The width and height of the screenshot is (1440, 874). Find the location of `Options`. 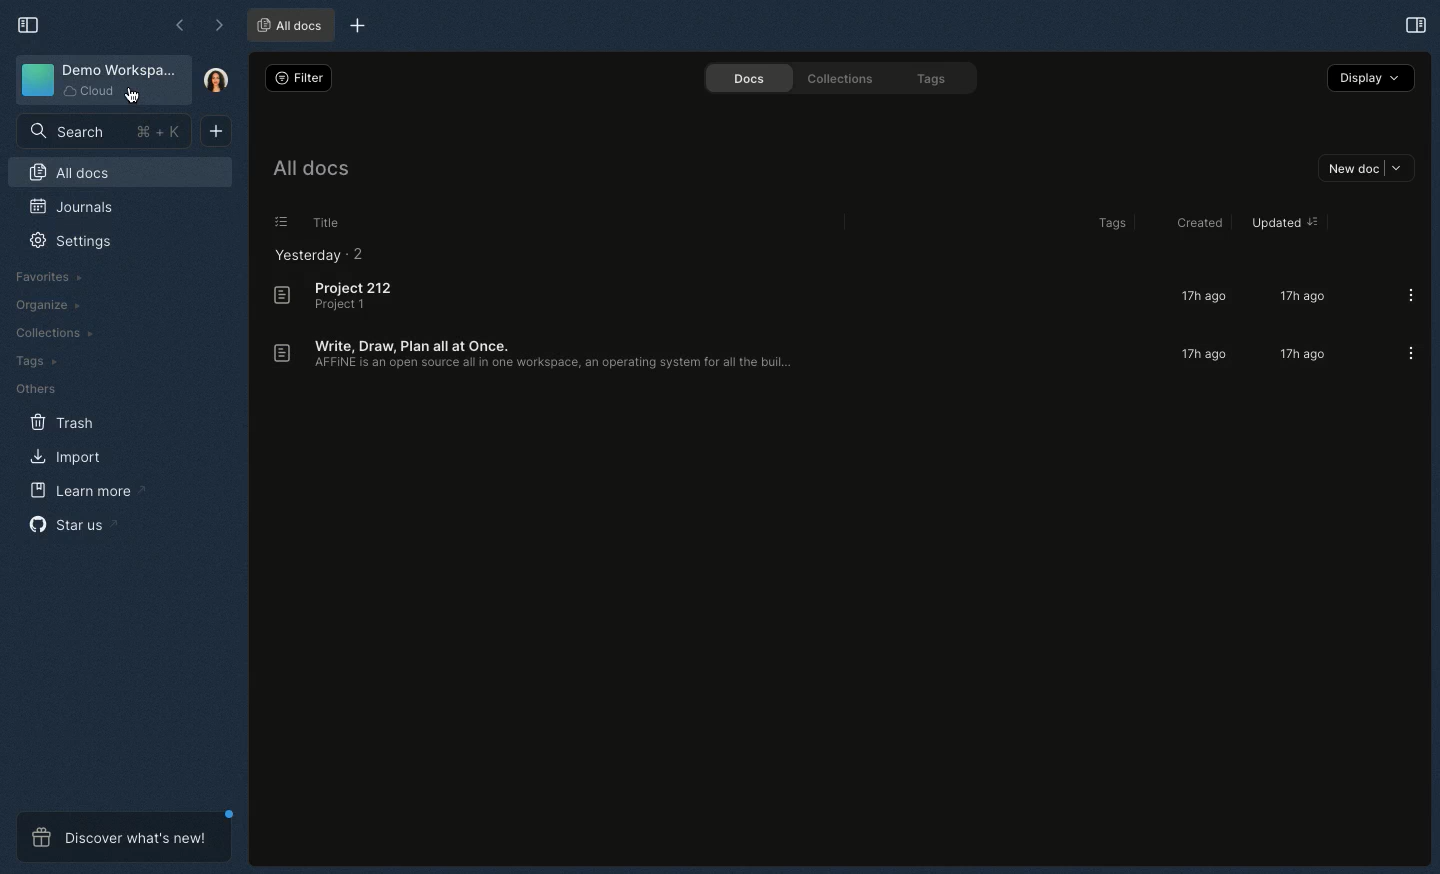

Options is located at coordinates (1405, 295).